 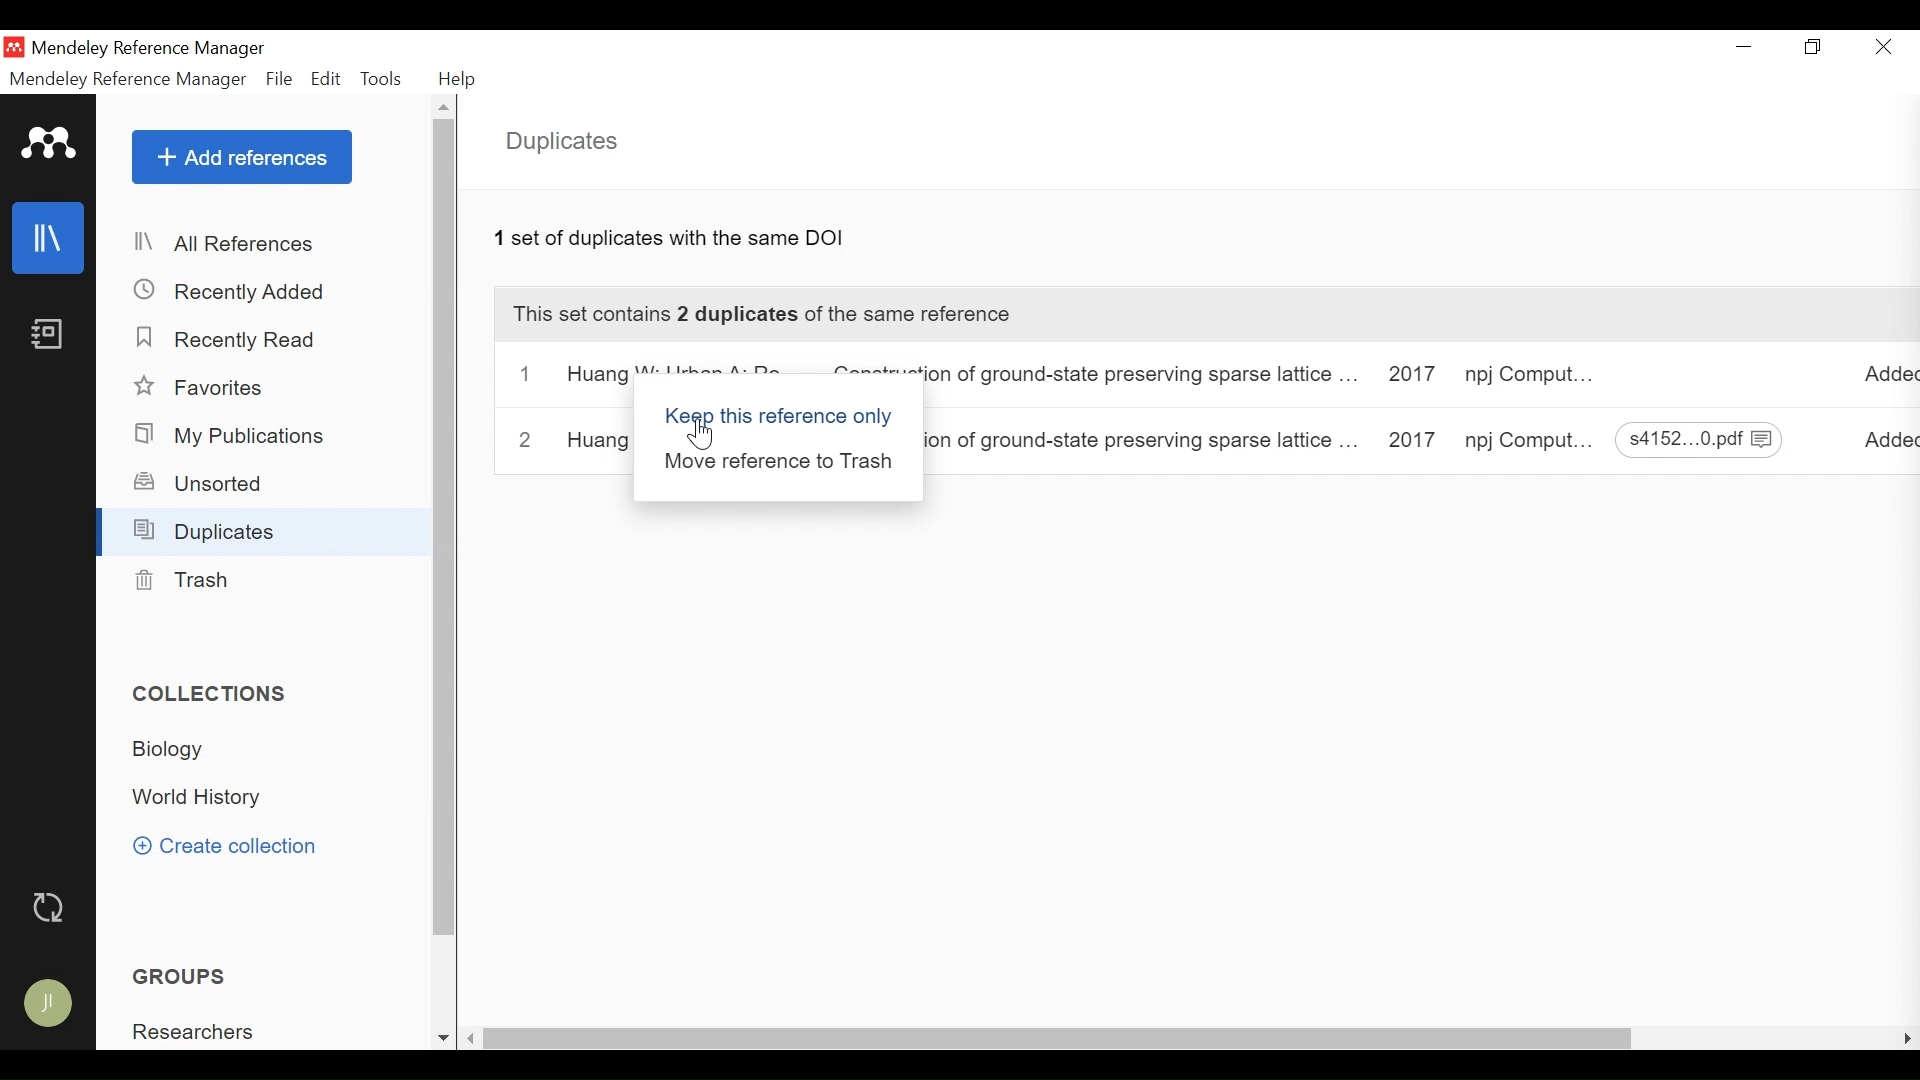 What do you see at coordinates (1907, 1040) in the screenshot?
I see `Scroll Right` at bounding box center [1907, 1040].